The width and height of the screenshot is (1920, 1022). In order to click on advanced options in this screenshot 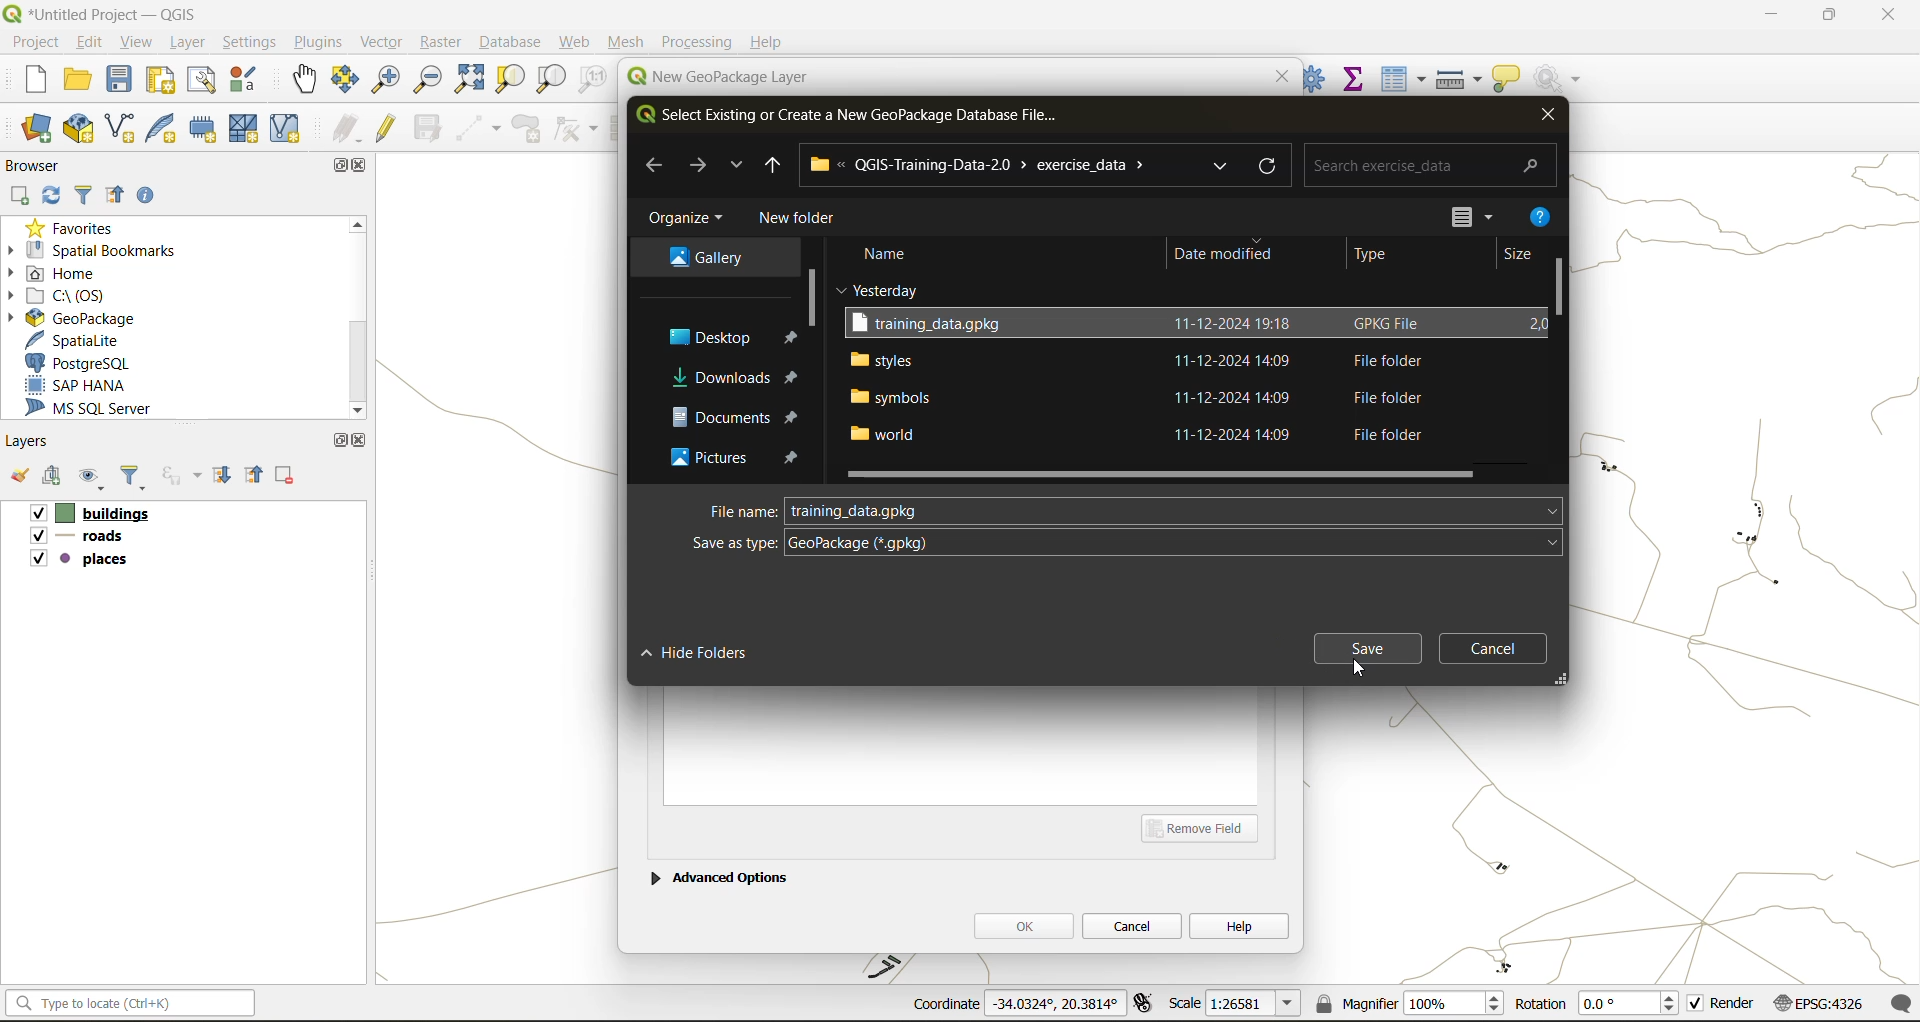, I will do `click(719, 875)`.